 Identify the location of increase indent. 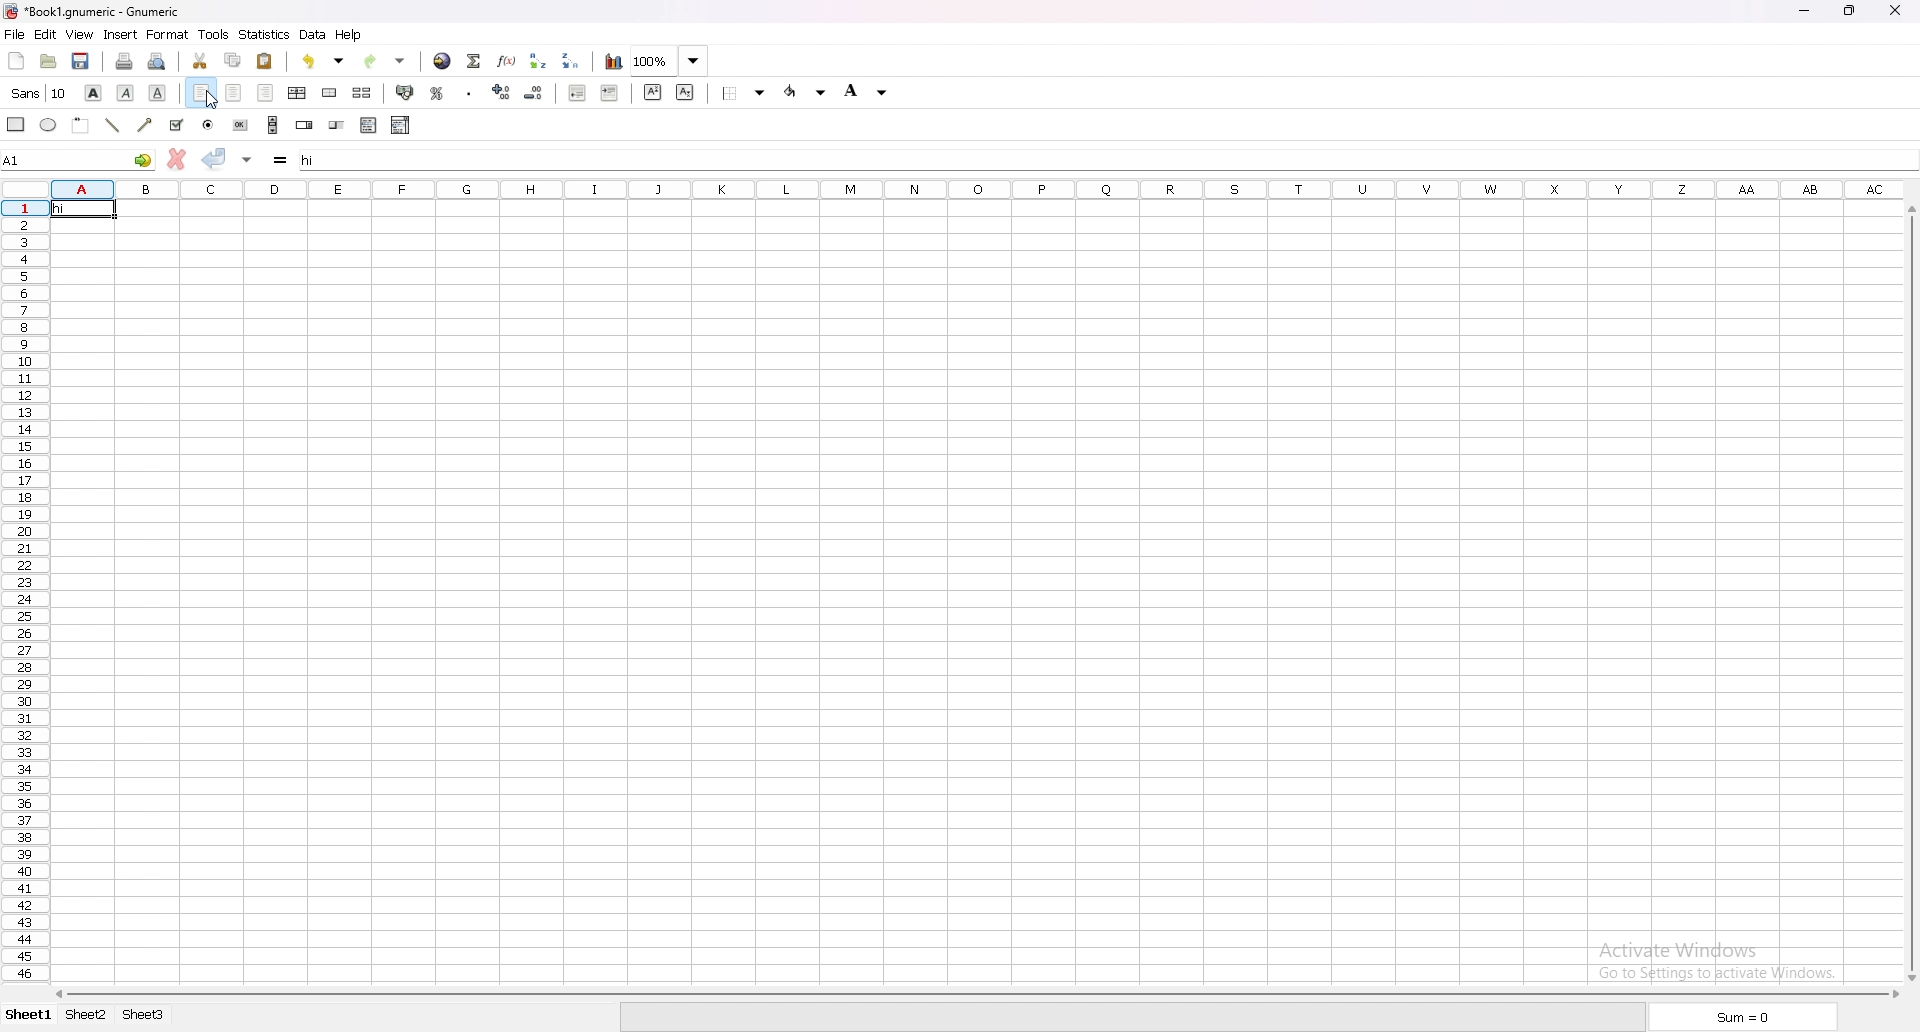
(610, 93).